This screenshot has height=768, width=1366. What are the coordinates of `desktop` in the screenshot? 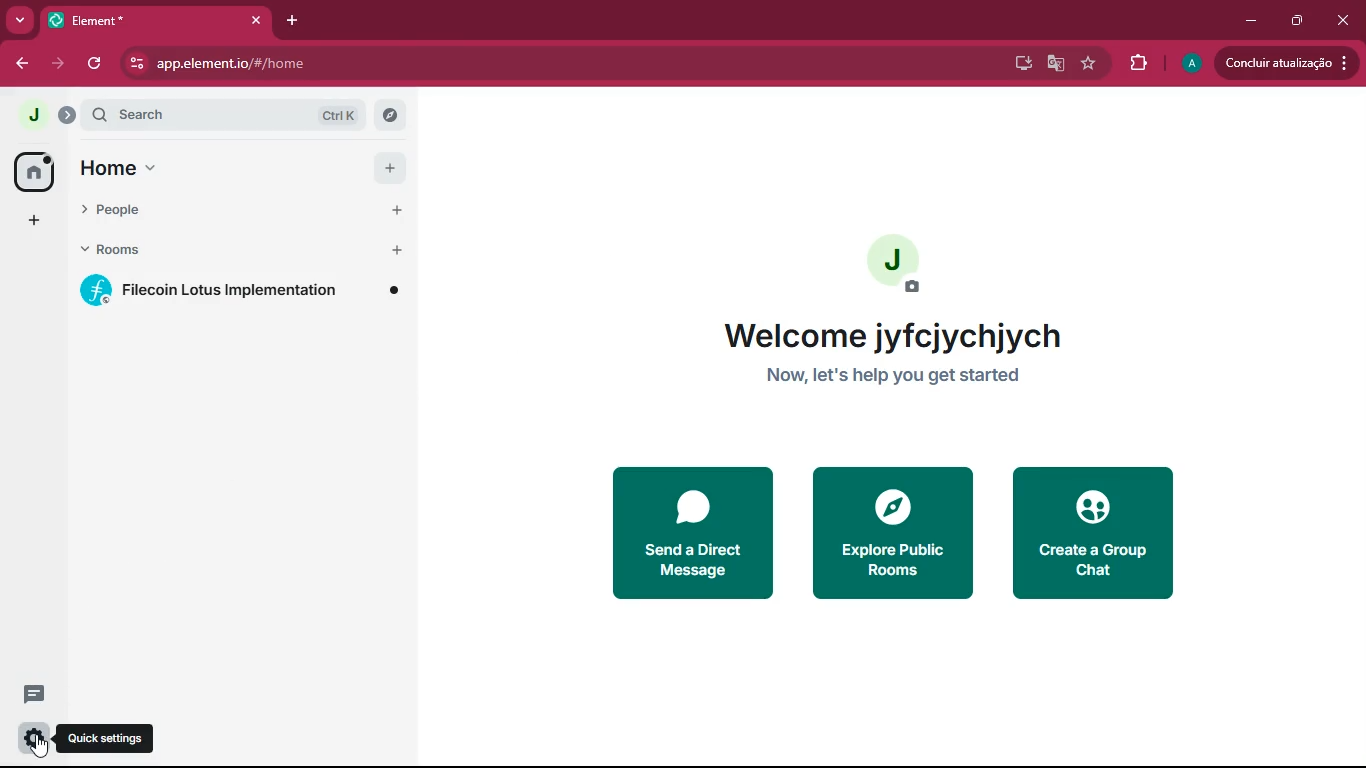 It's located at (1017, 64).